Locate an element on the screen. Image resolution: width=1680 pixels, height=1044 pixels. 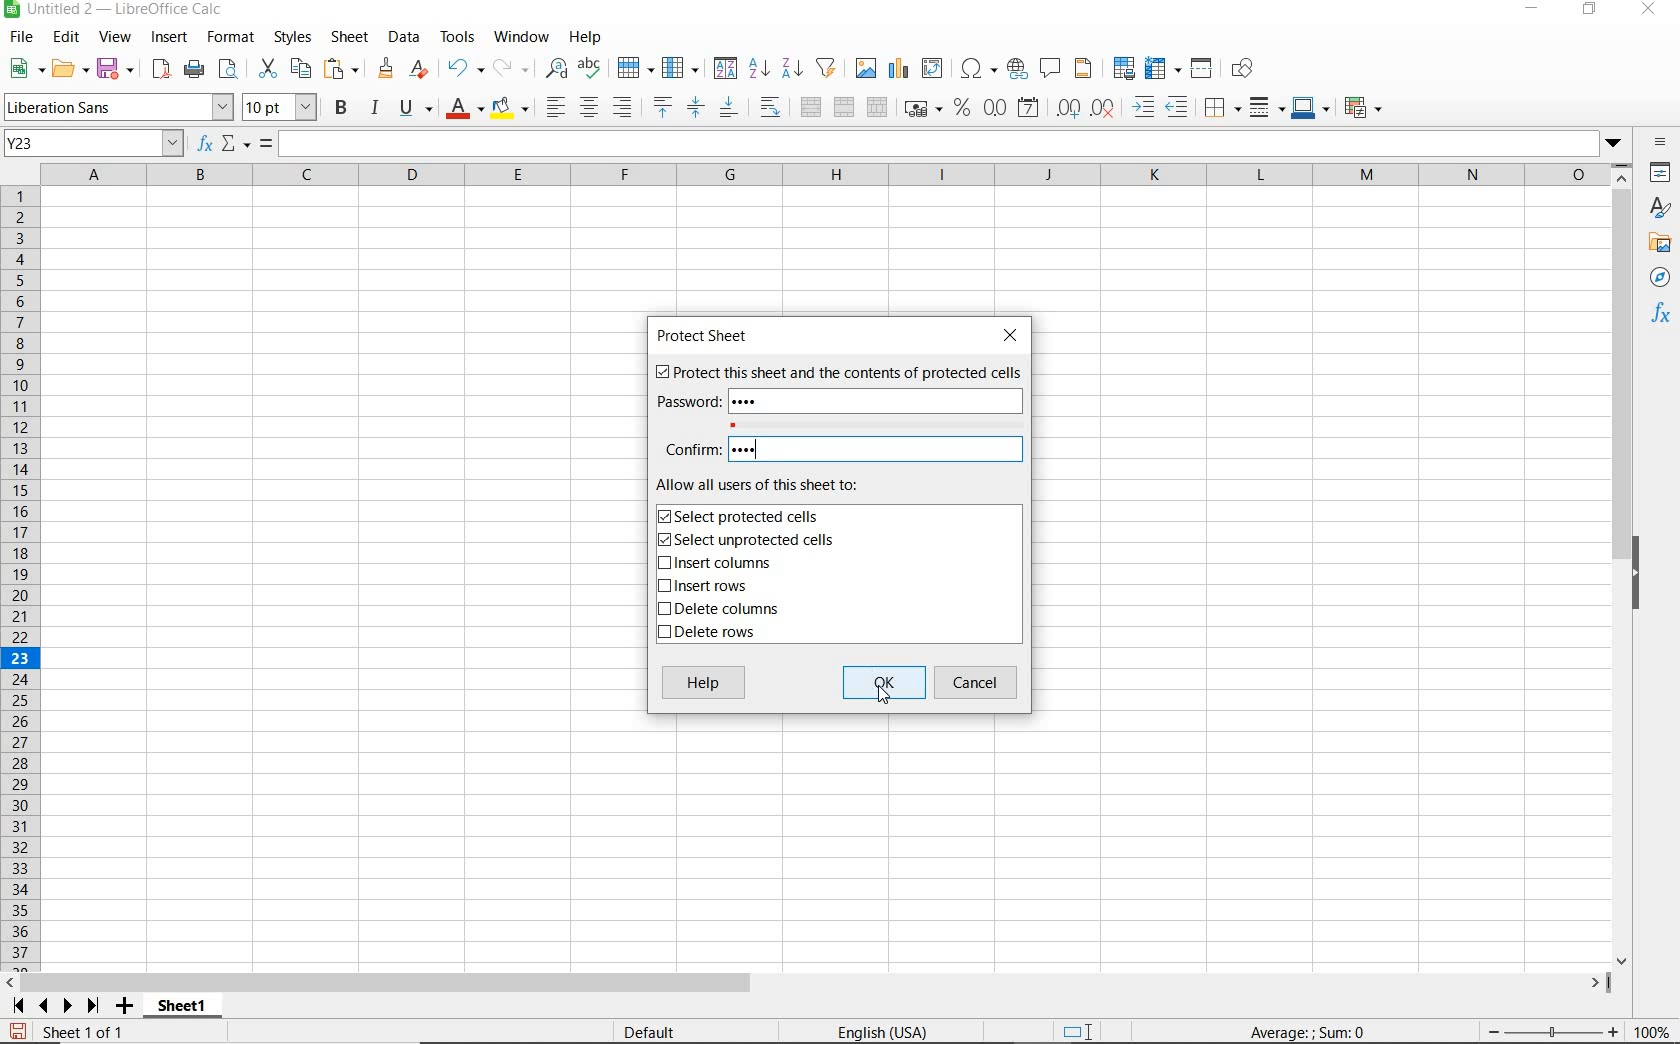
TOOLS is located at coordinates (456, 37).